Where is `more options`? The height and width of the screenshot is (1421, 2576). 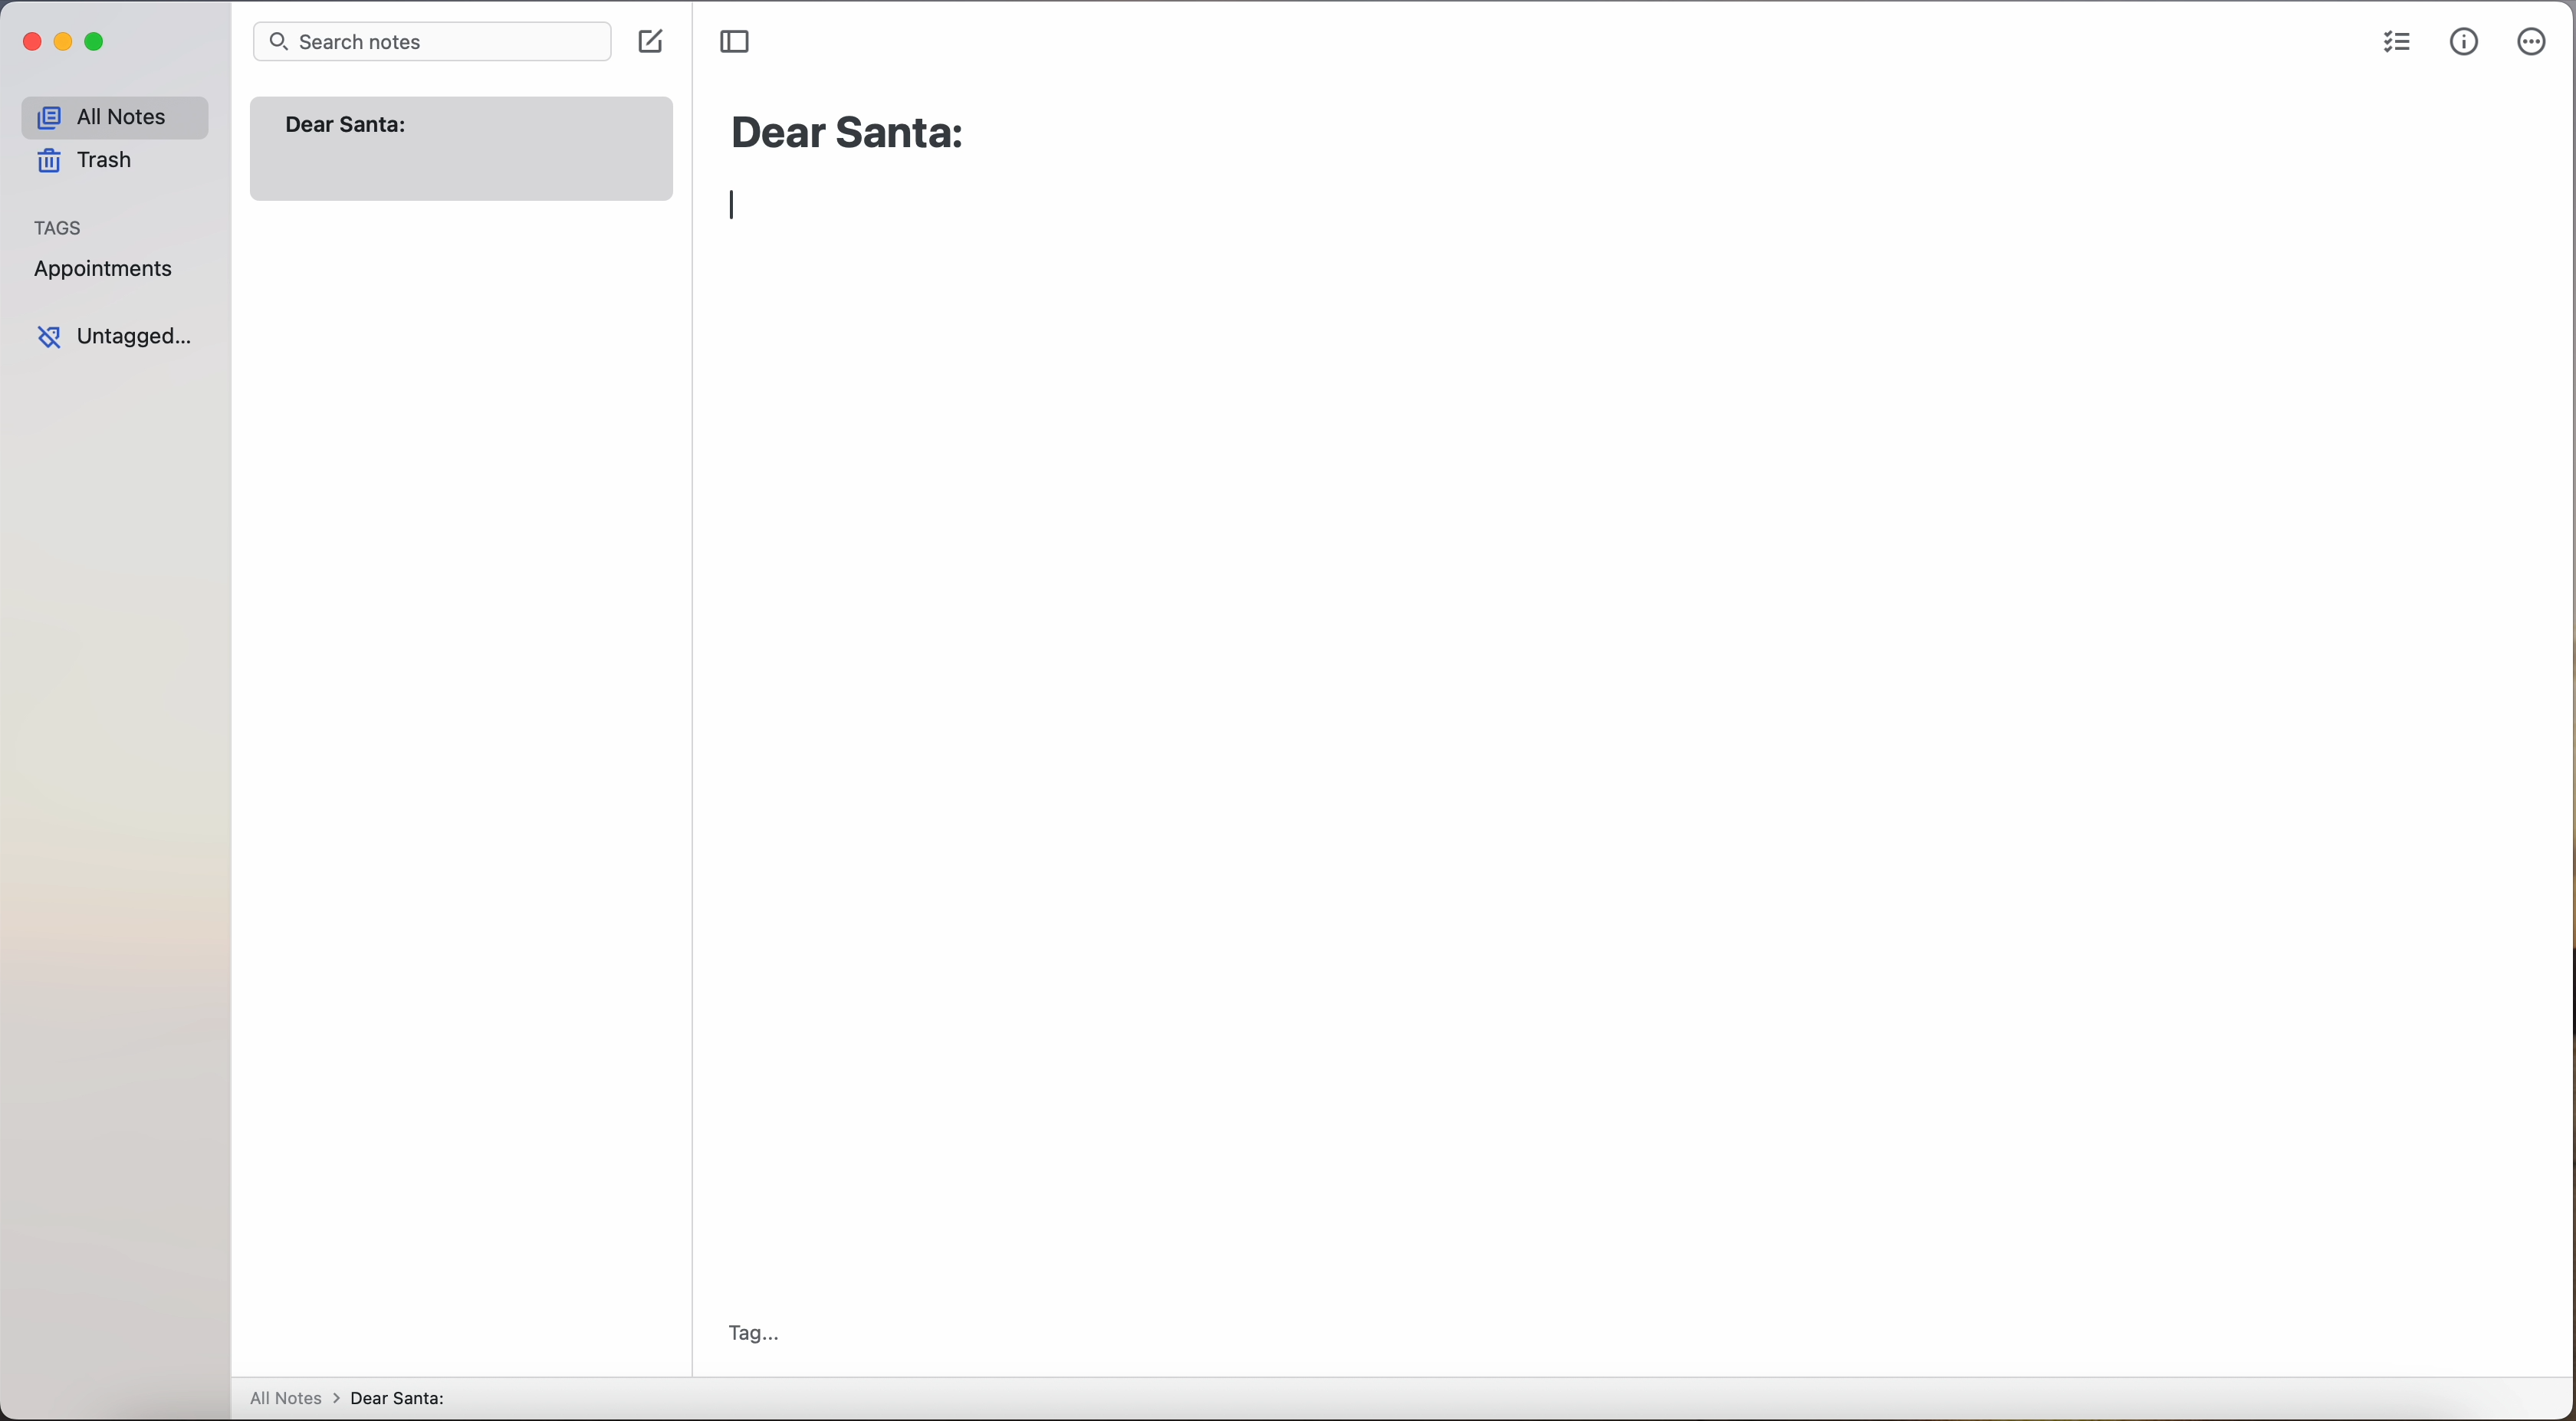 more options is located at coordinates (2536, 41).